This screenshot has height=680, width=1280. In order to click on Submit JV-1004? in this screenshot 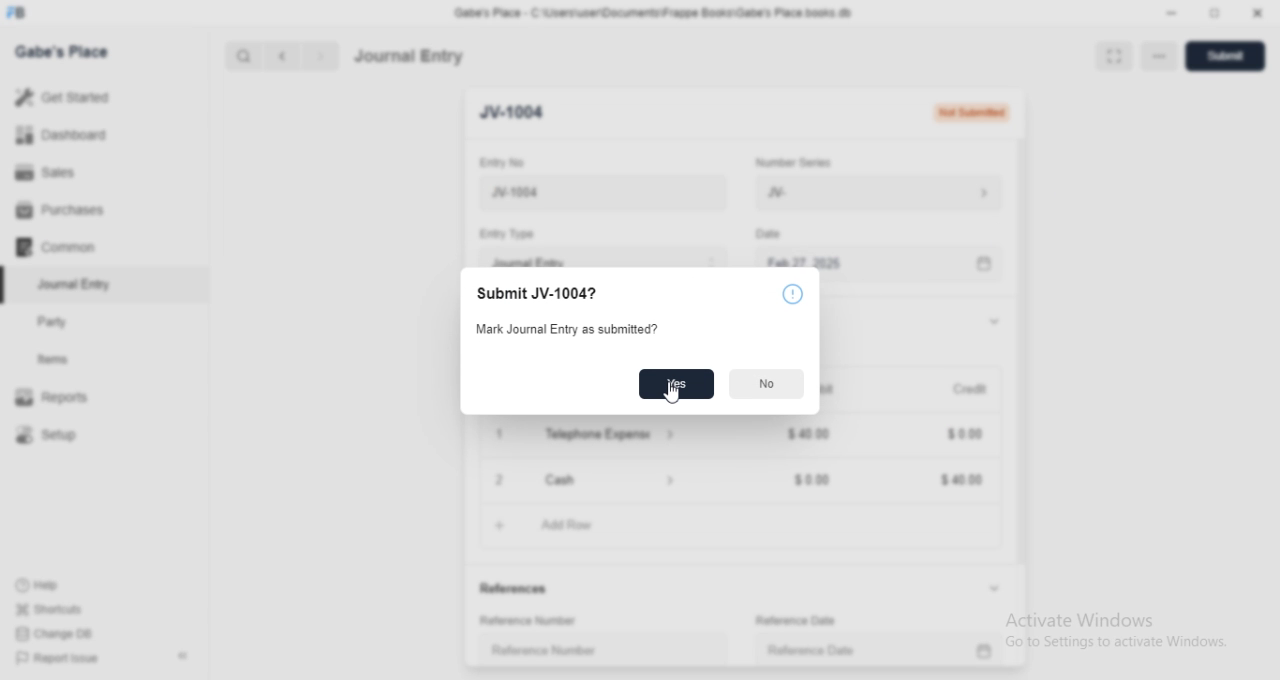, I will do `click(542, 294)`.